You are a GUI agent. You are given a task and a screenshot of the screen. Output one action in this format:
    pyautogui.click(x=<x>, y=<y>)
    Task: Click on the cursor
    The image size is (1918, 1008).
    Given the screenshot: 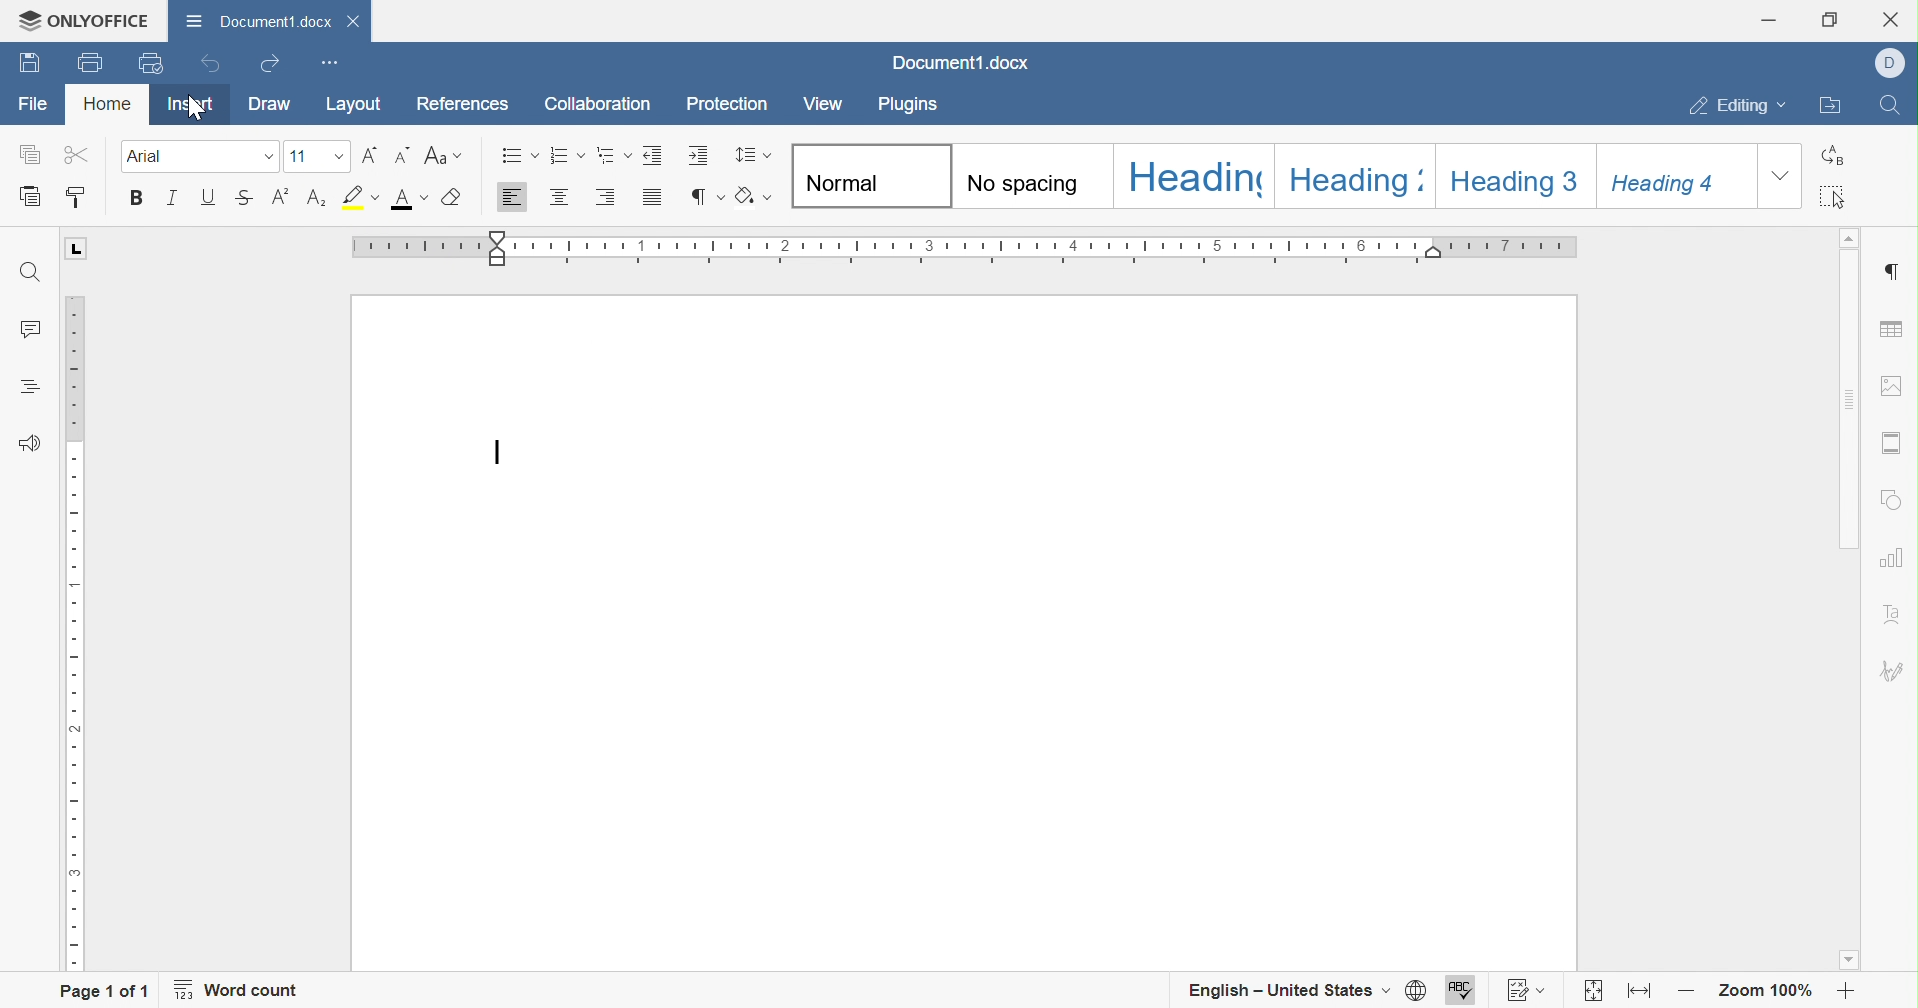 What is the action you would take?
    pyautogui.click(x=202, y=112)
    